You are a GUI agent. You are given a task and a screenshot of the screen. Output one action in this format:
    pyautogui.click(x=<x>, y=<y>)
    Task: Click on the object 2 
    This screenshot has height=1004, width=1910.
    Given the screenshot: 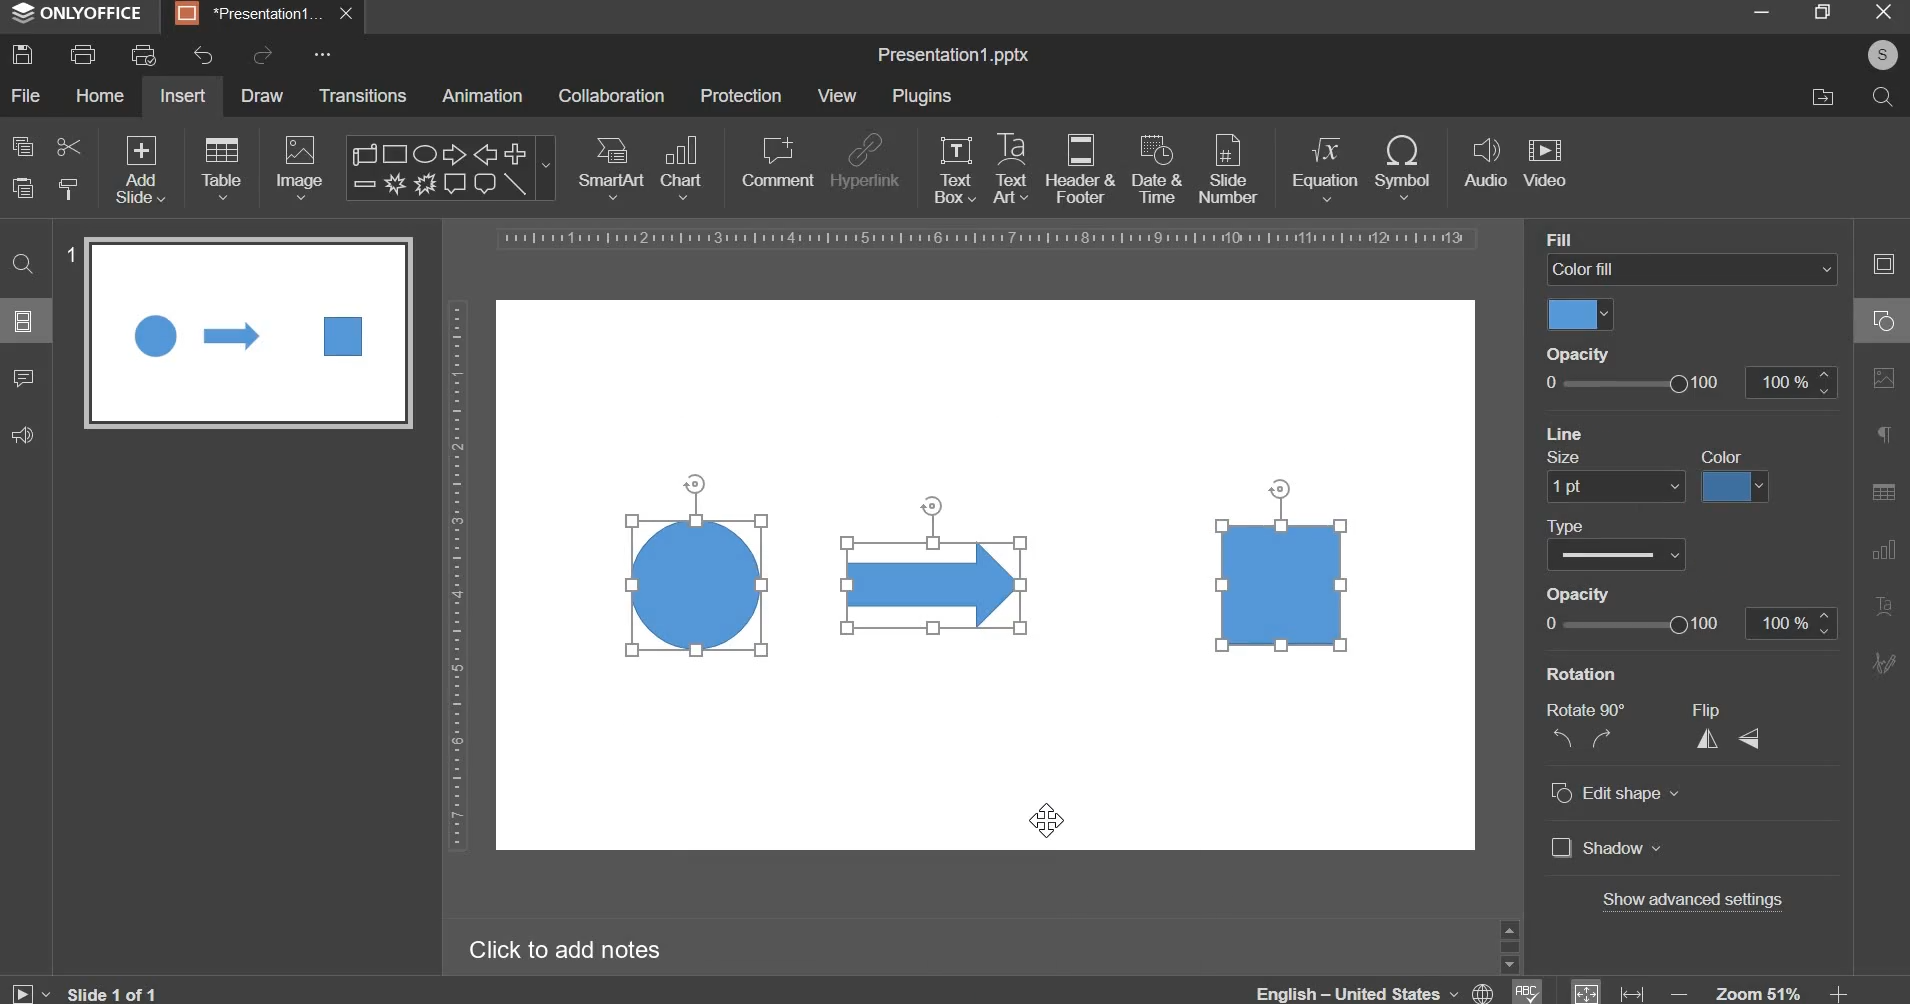 What is the action you would take?
    pyautogui.click(x=936, y=585)
    